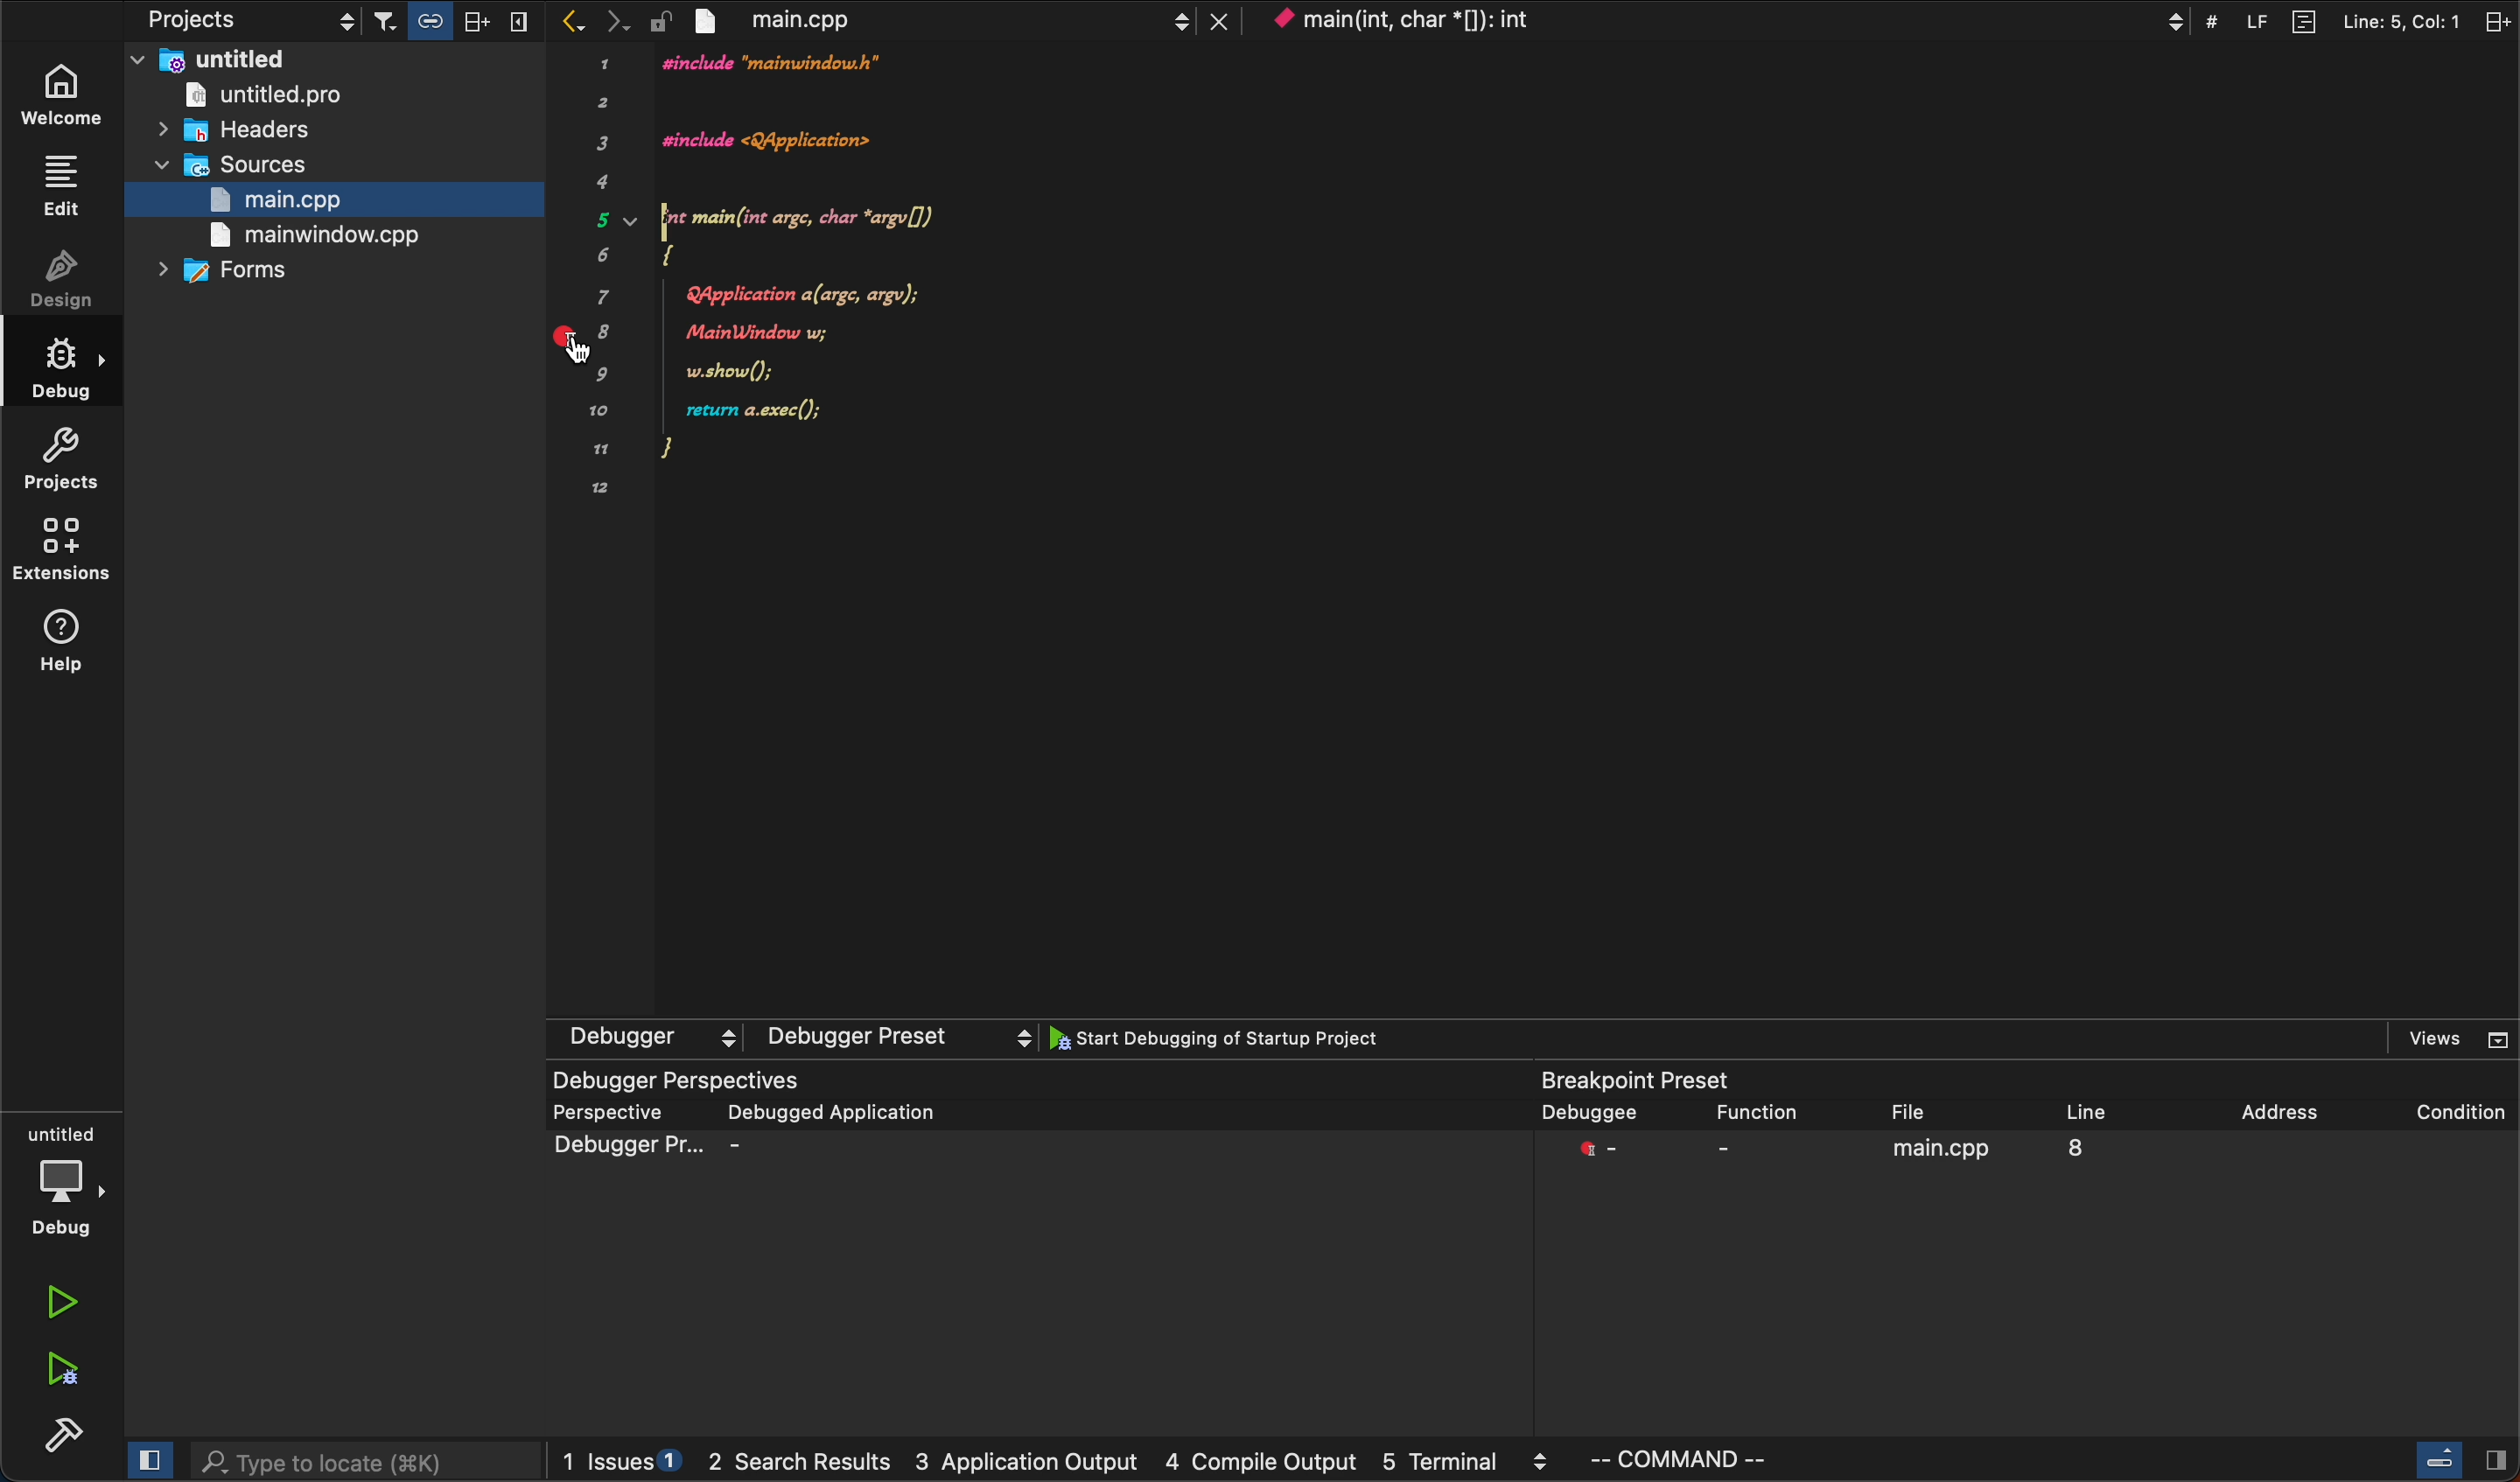  What do you see at coordinates (1468, 1464) in the screenshot?
I see `terminal` at bounding box center [1468, 1464].